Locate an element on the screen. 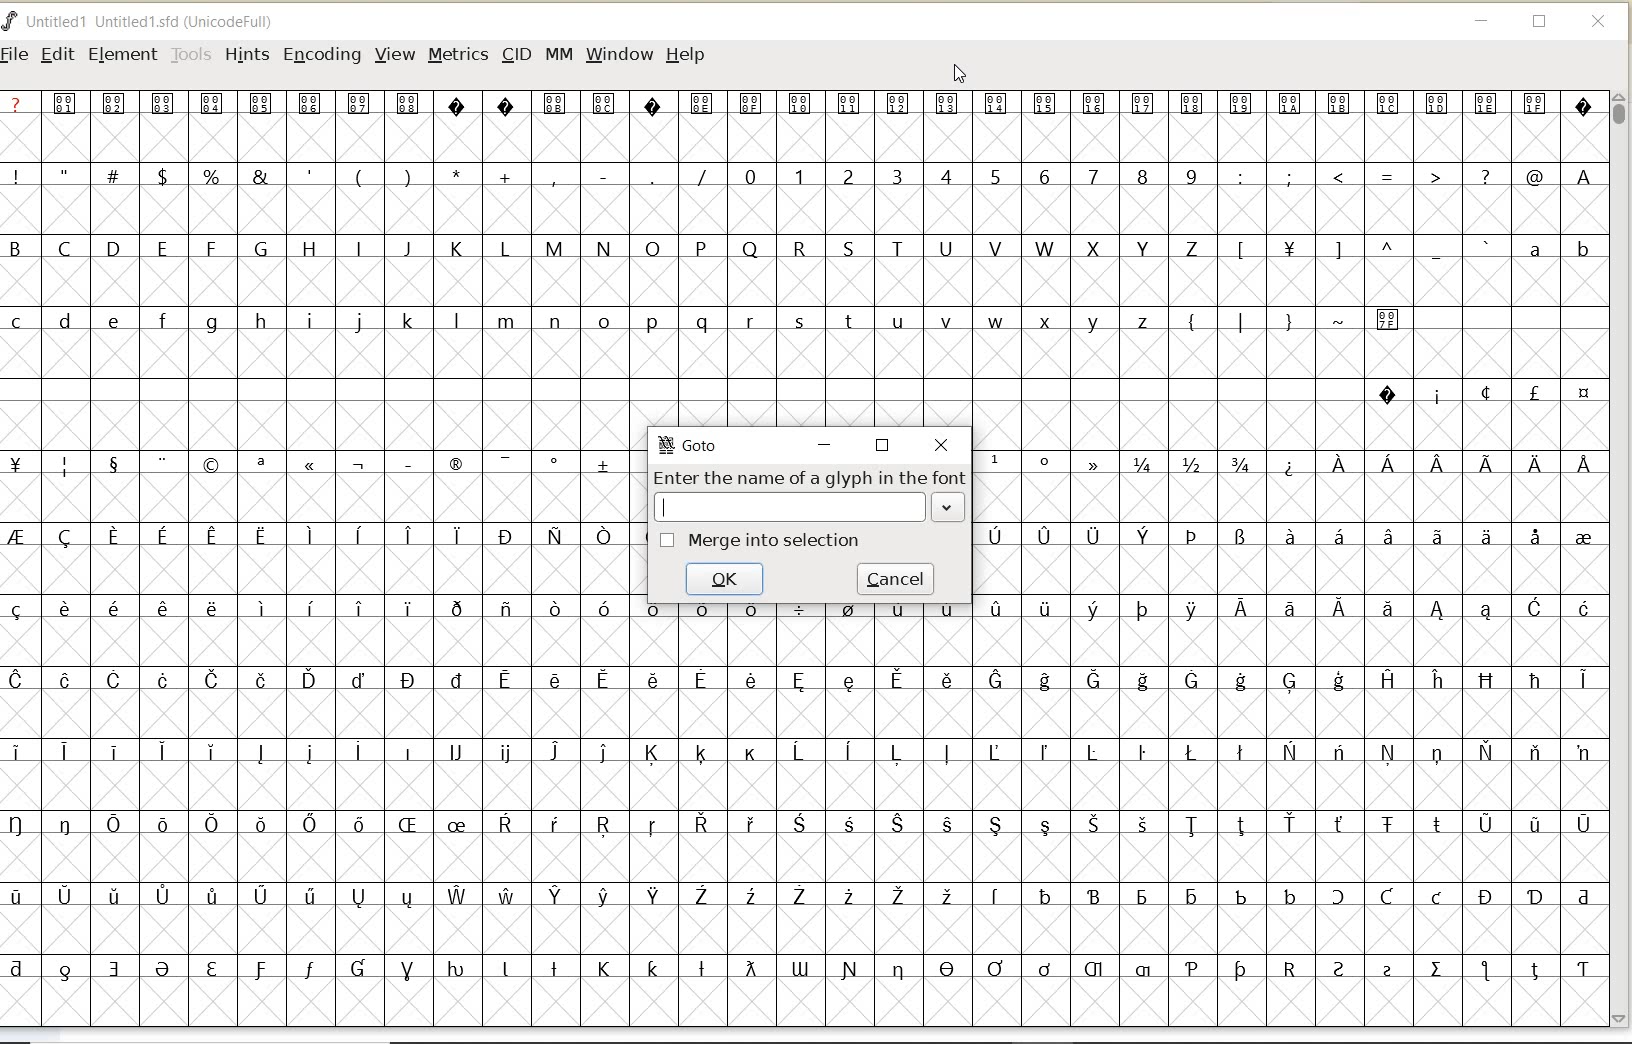  GoTo is located at coordinates (688, 445).